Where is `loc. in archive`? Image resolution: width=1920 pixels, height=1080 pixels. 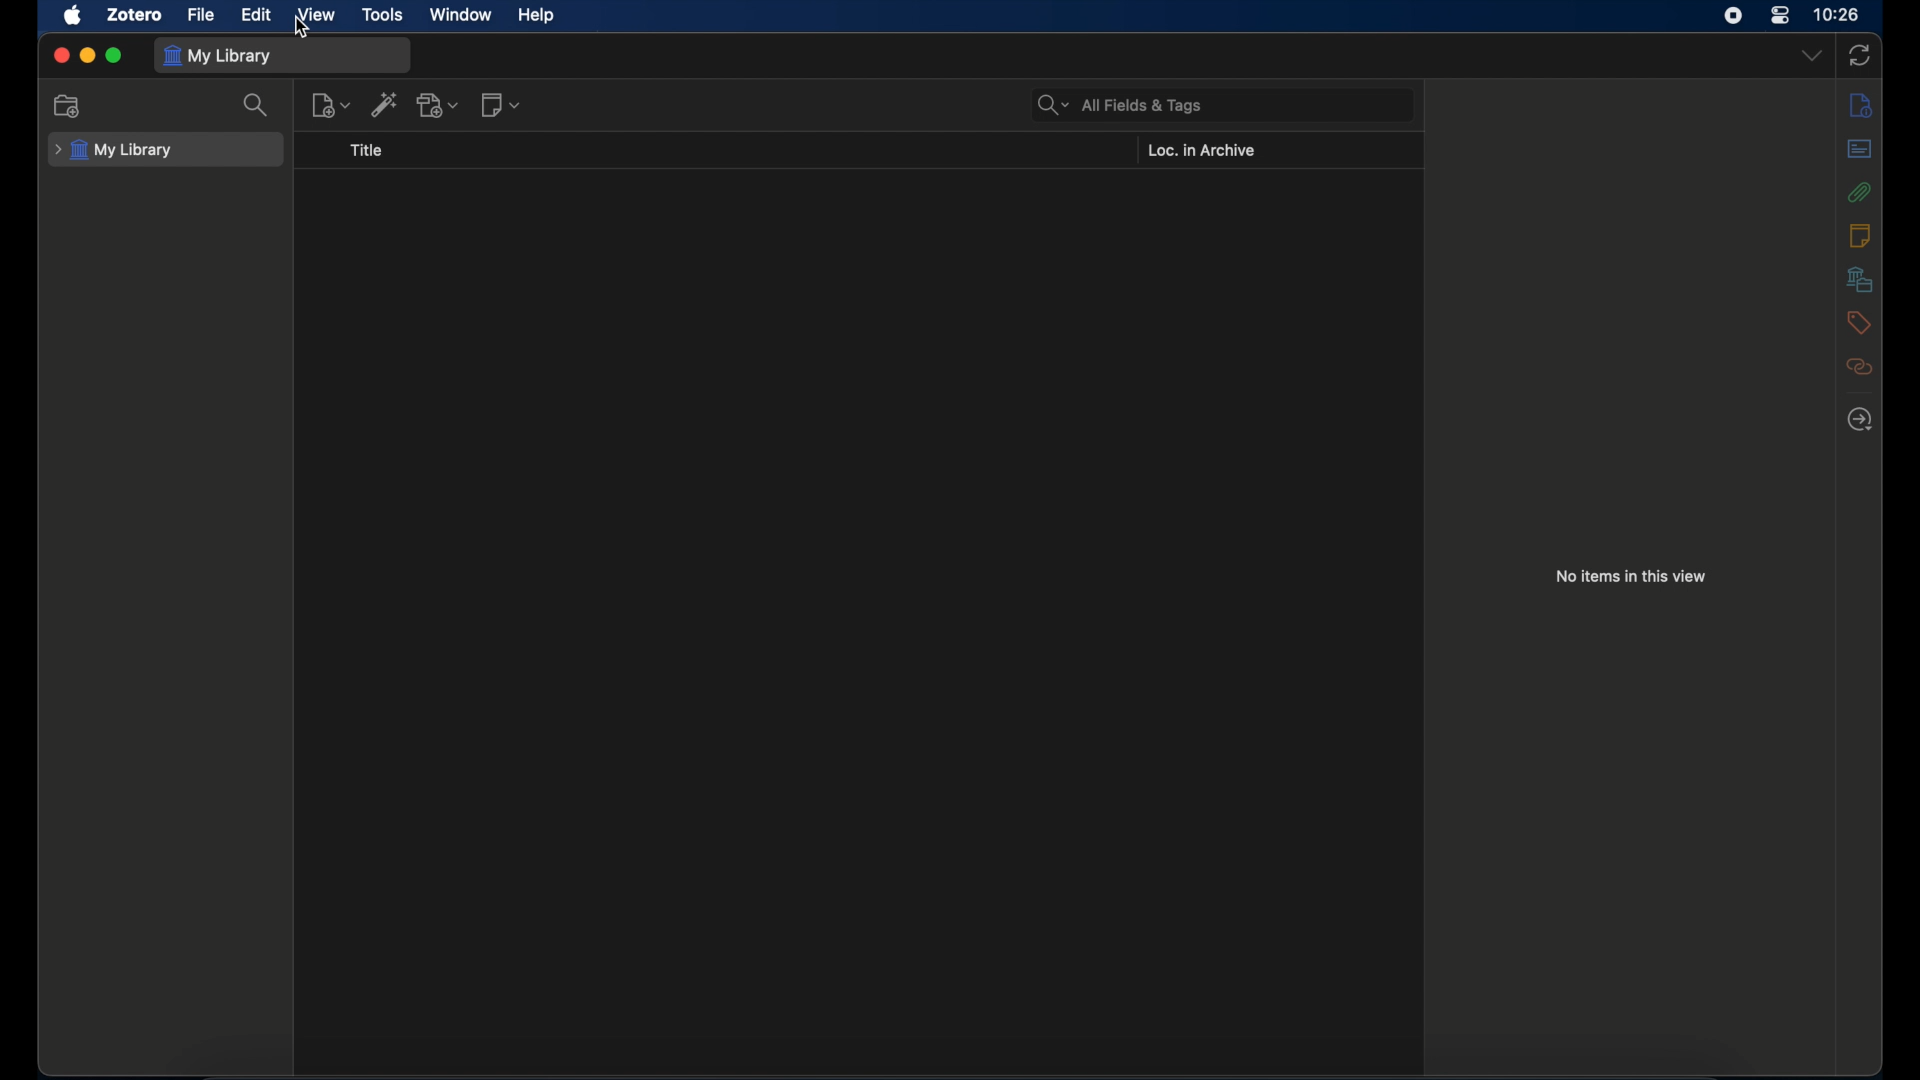 loc. in archive is located at coordinates (1201, 150).